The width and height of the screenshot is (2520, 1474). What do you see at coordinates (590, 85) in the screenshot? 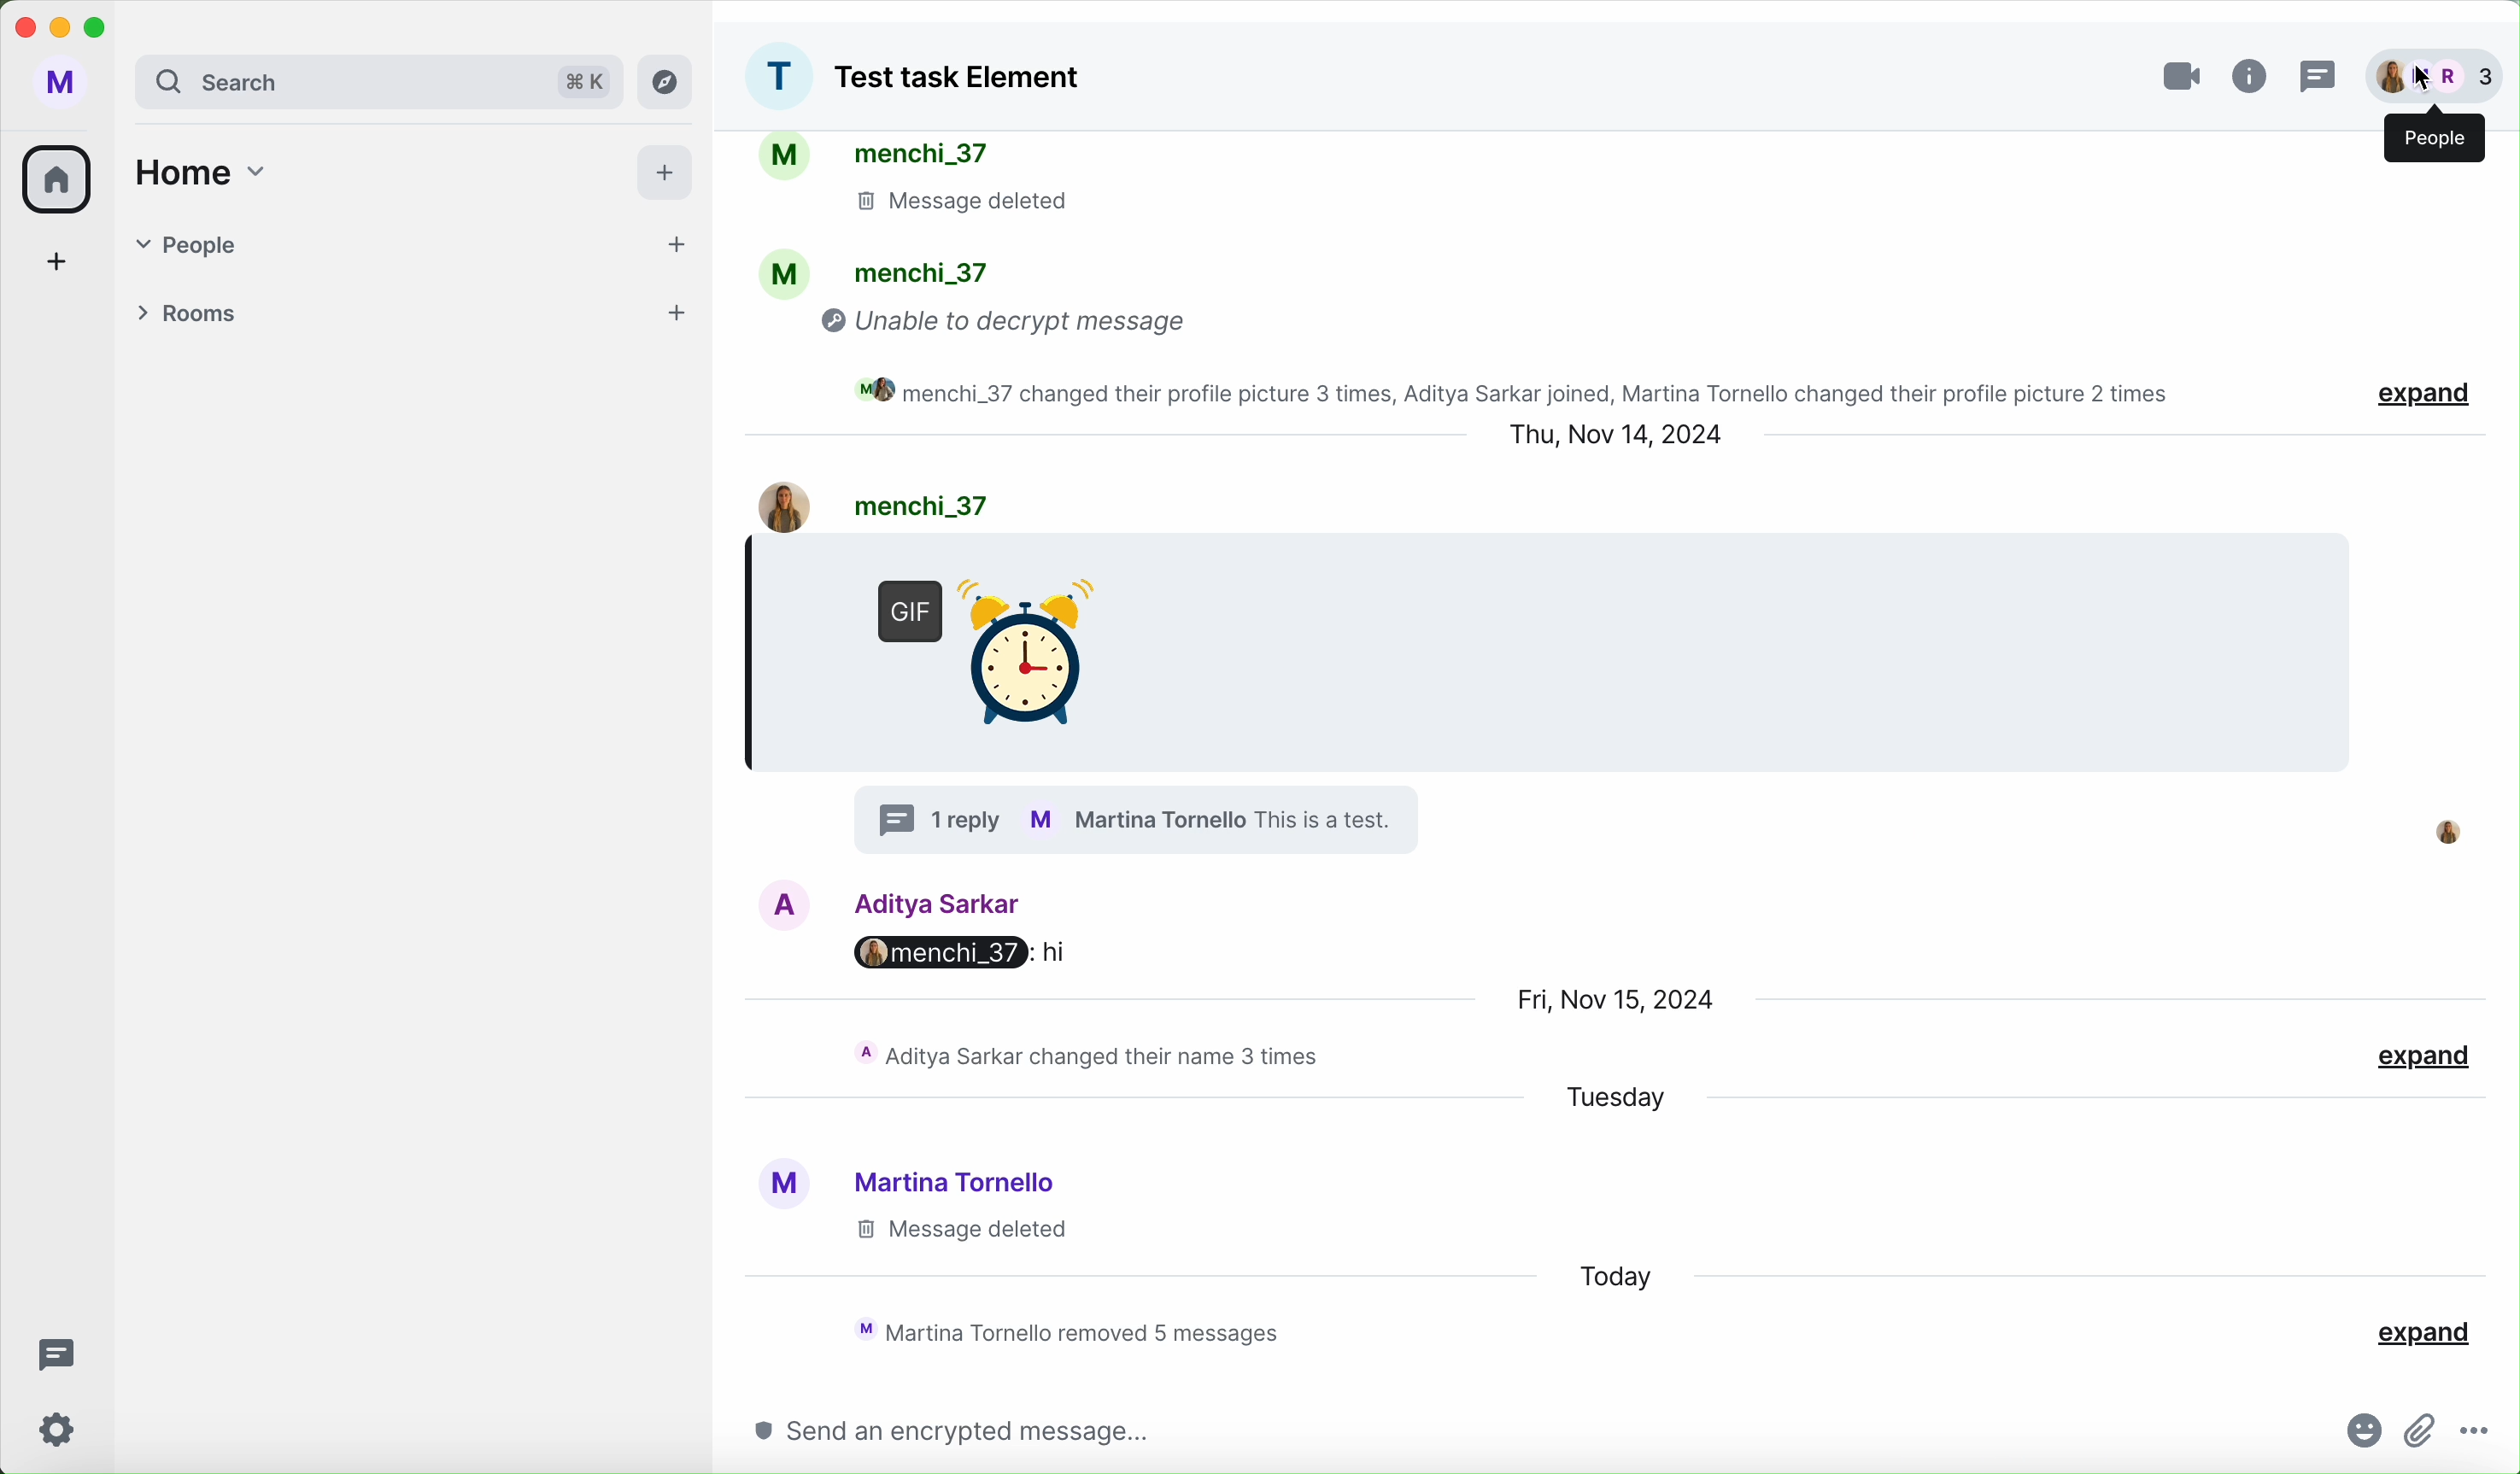
I see `shortcut` at bounding box center [590, 85].